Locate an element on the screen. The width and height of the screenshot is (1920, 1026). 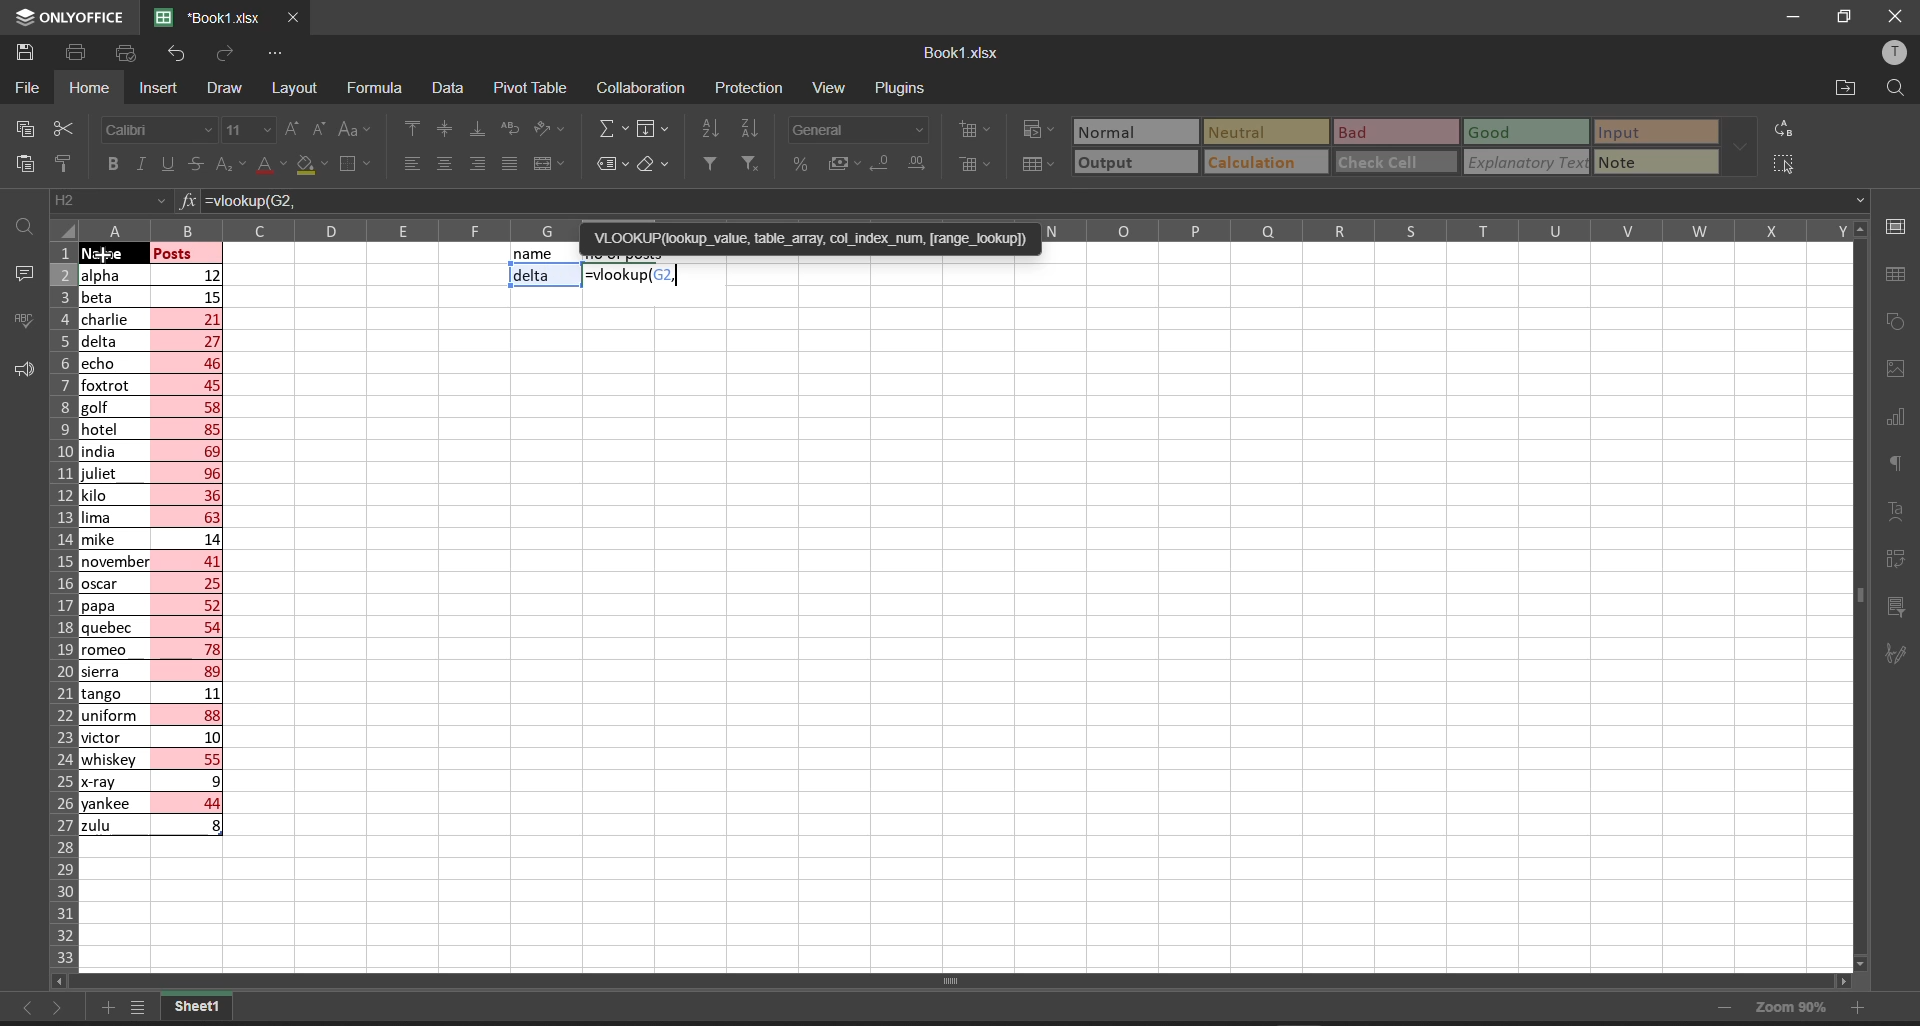
=vlookup(G2, is located at coordinates (634, 276).